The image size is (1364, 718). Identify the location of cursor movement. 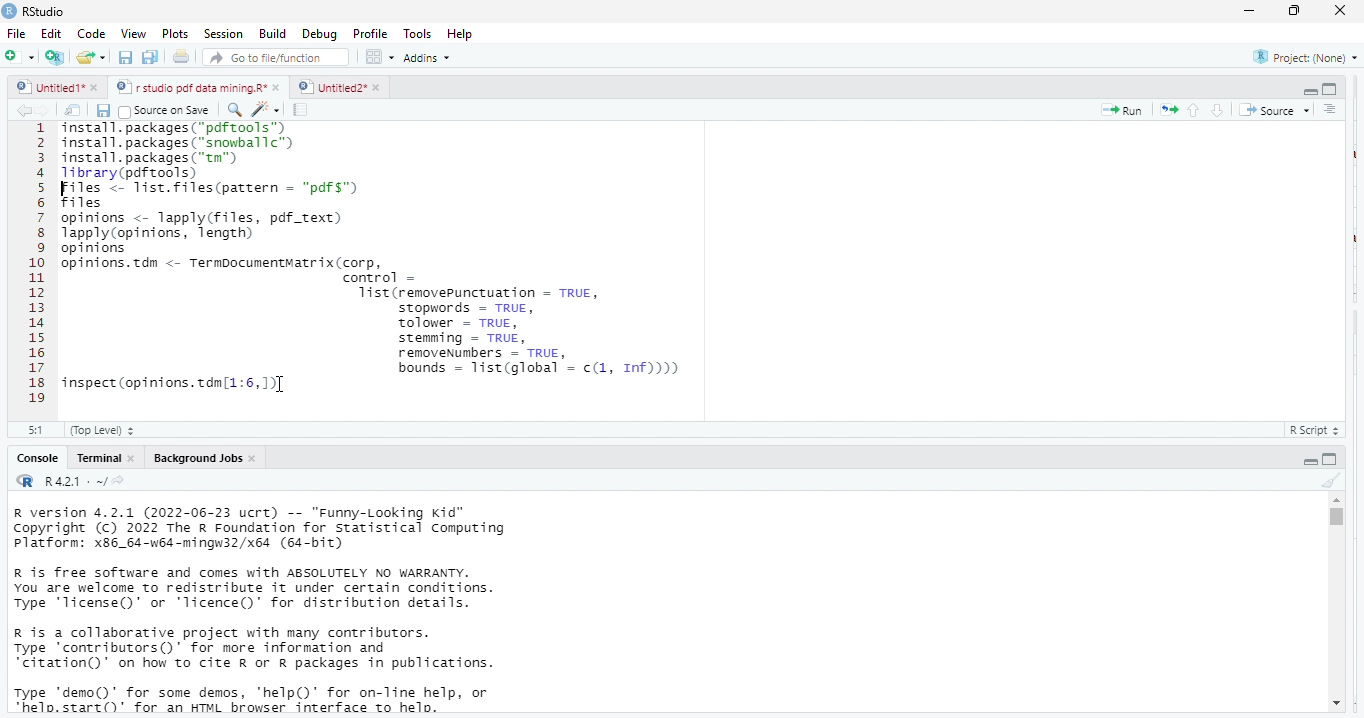
(283, 387).